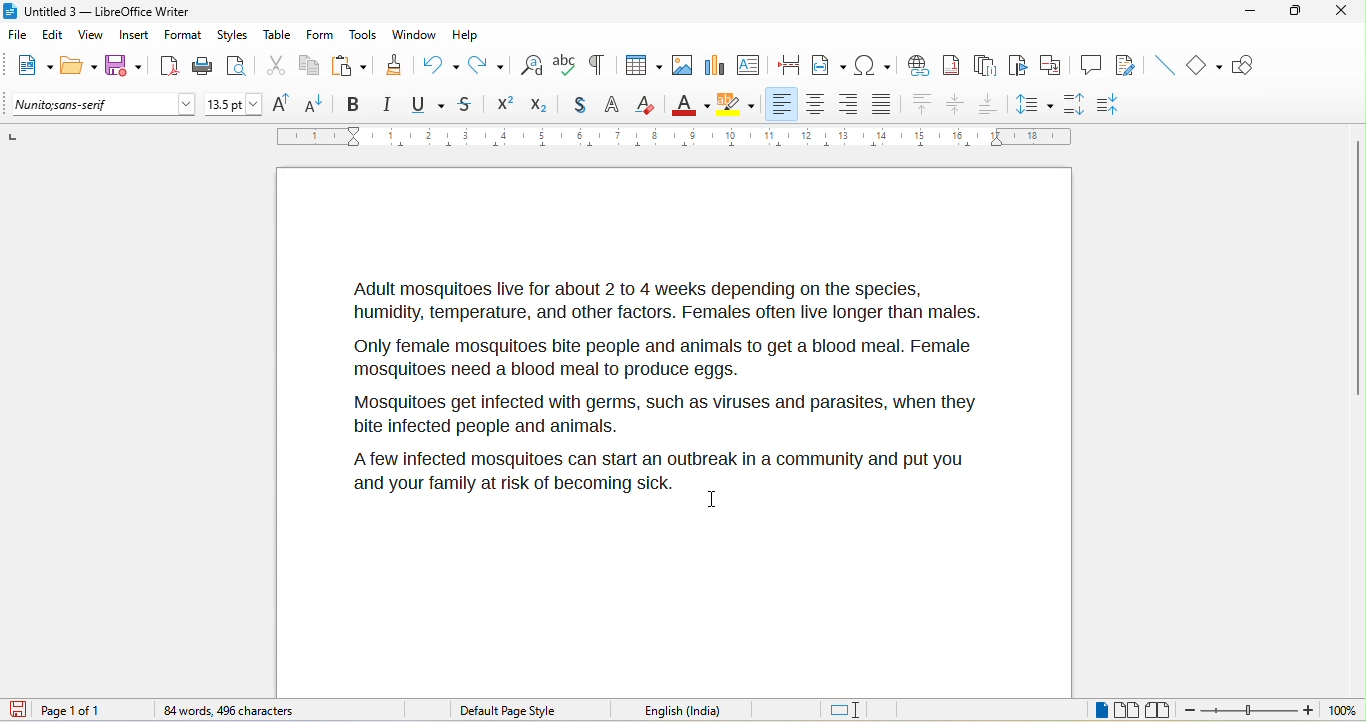 This screenshot has width=1366, height=722. Describe the element at coordinates (579, 106) in the screenshot. I see `shadow` at that location.